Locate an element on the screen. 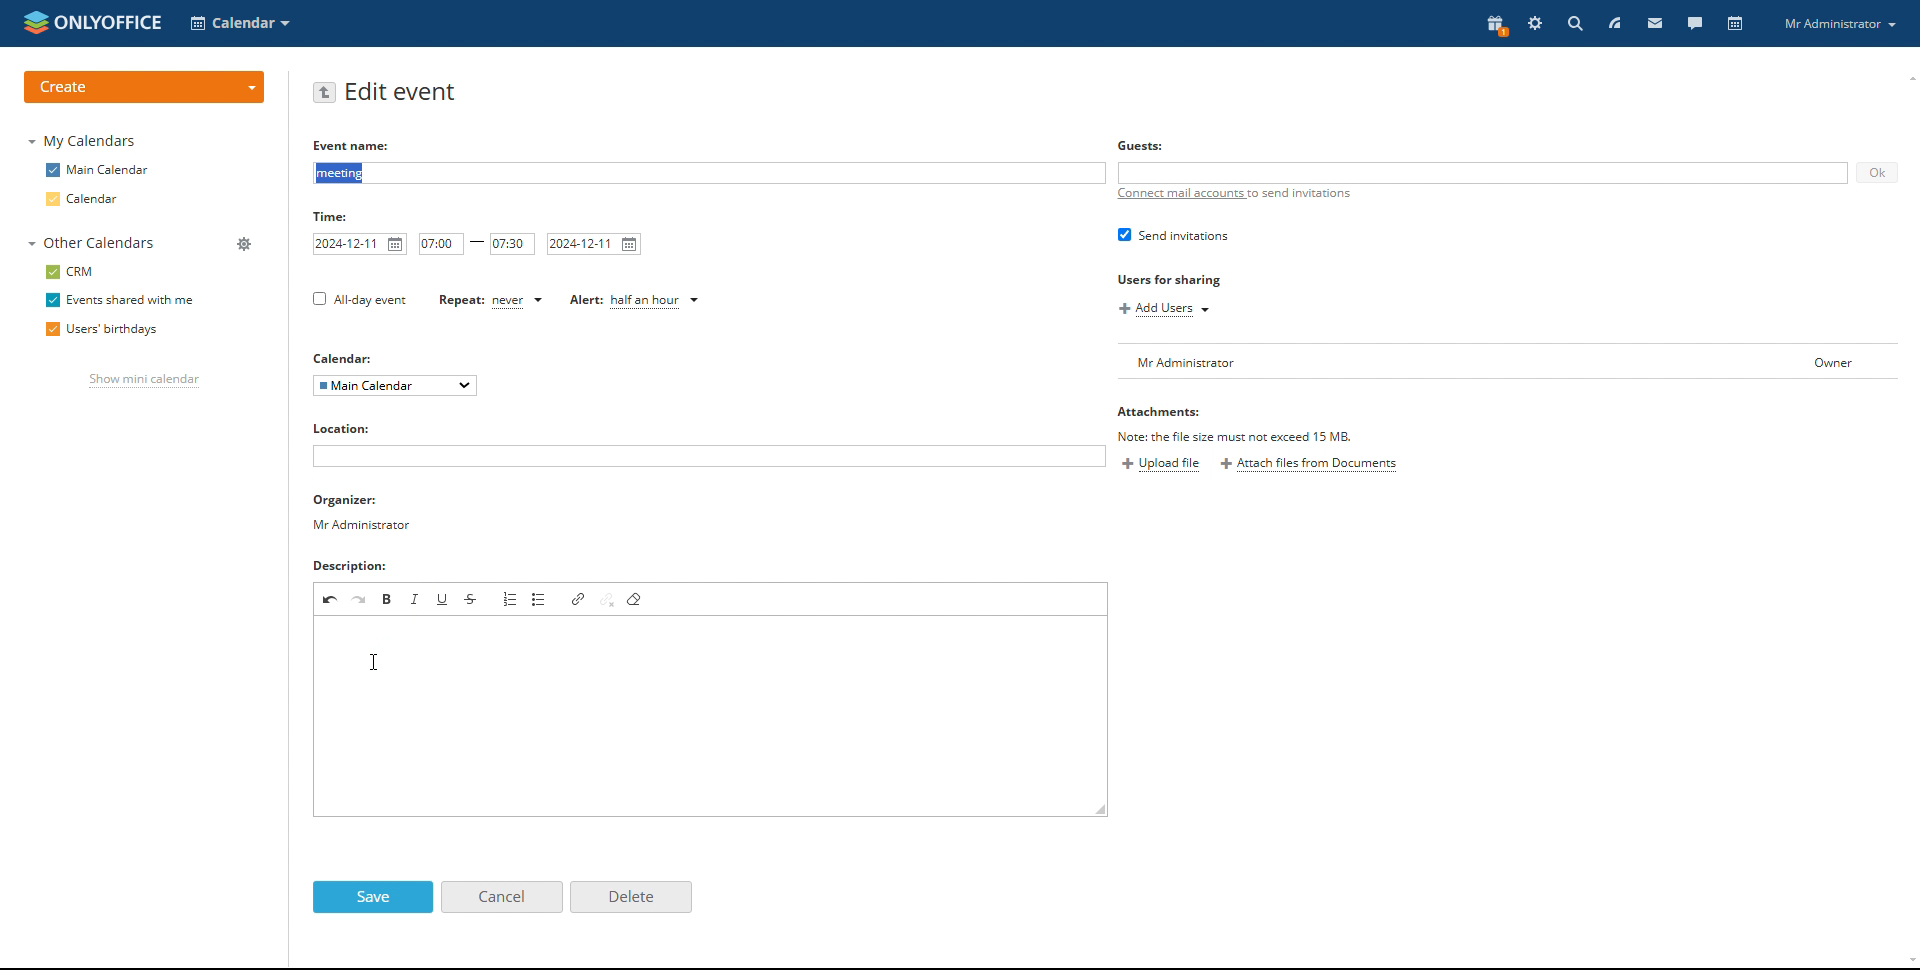  to send invitations is located at coordinates (1301, 194).